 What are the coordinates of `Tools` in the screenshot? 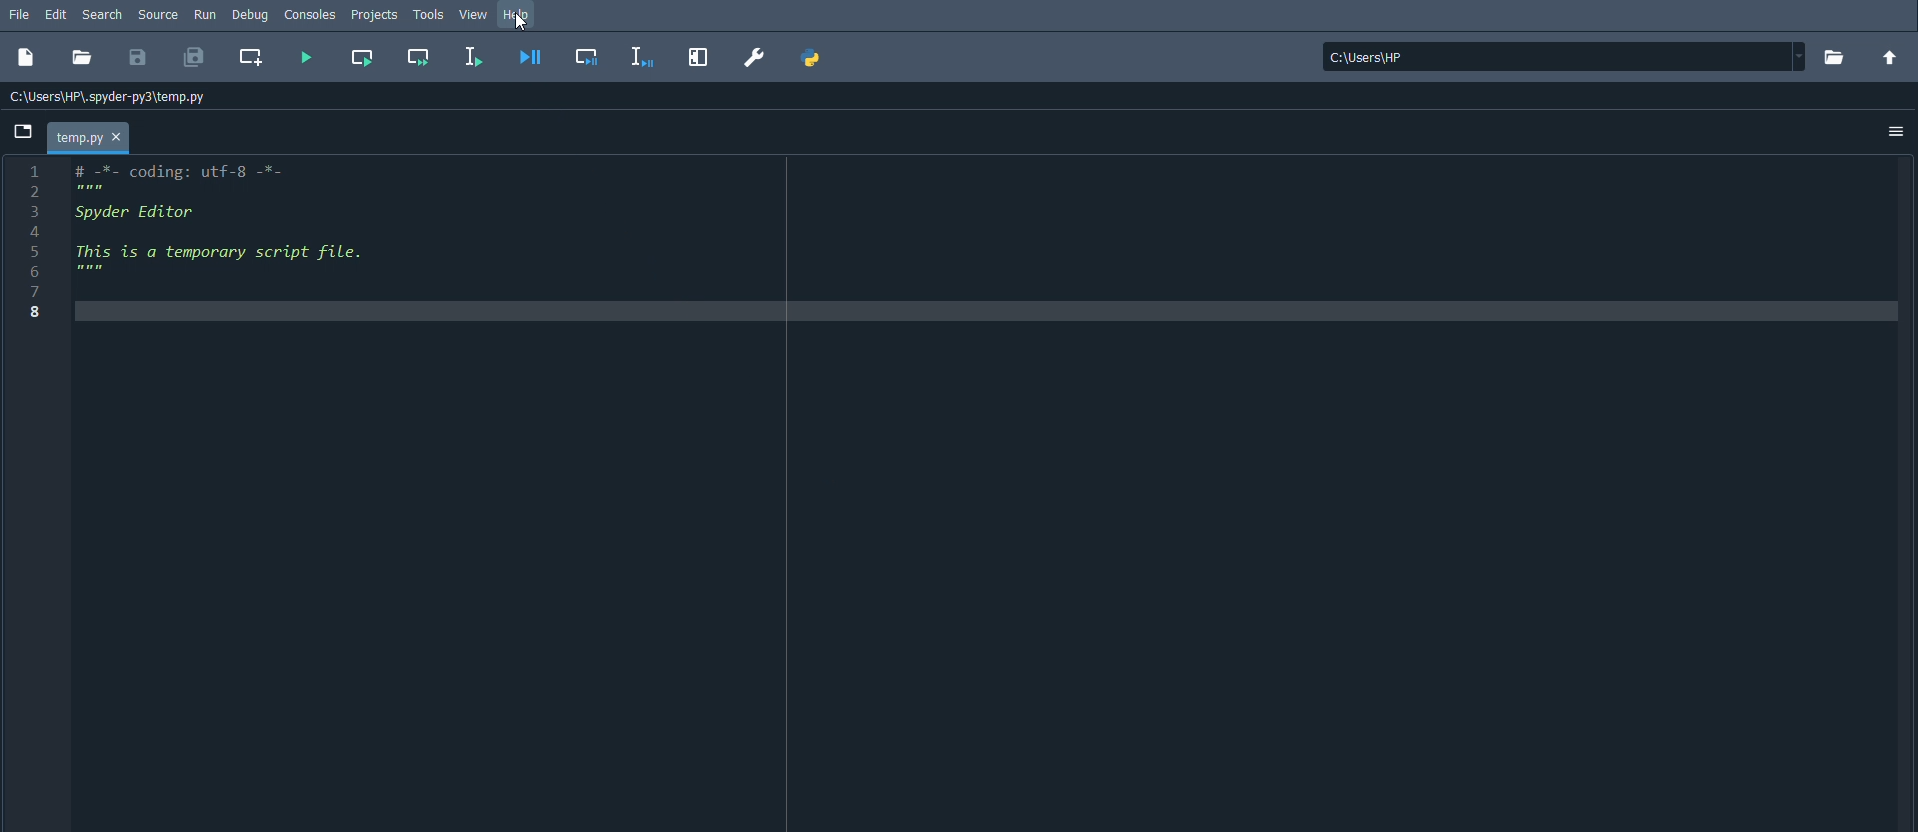 It's located at (427, 13).